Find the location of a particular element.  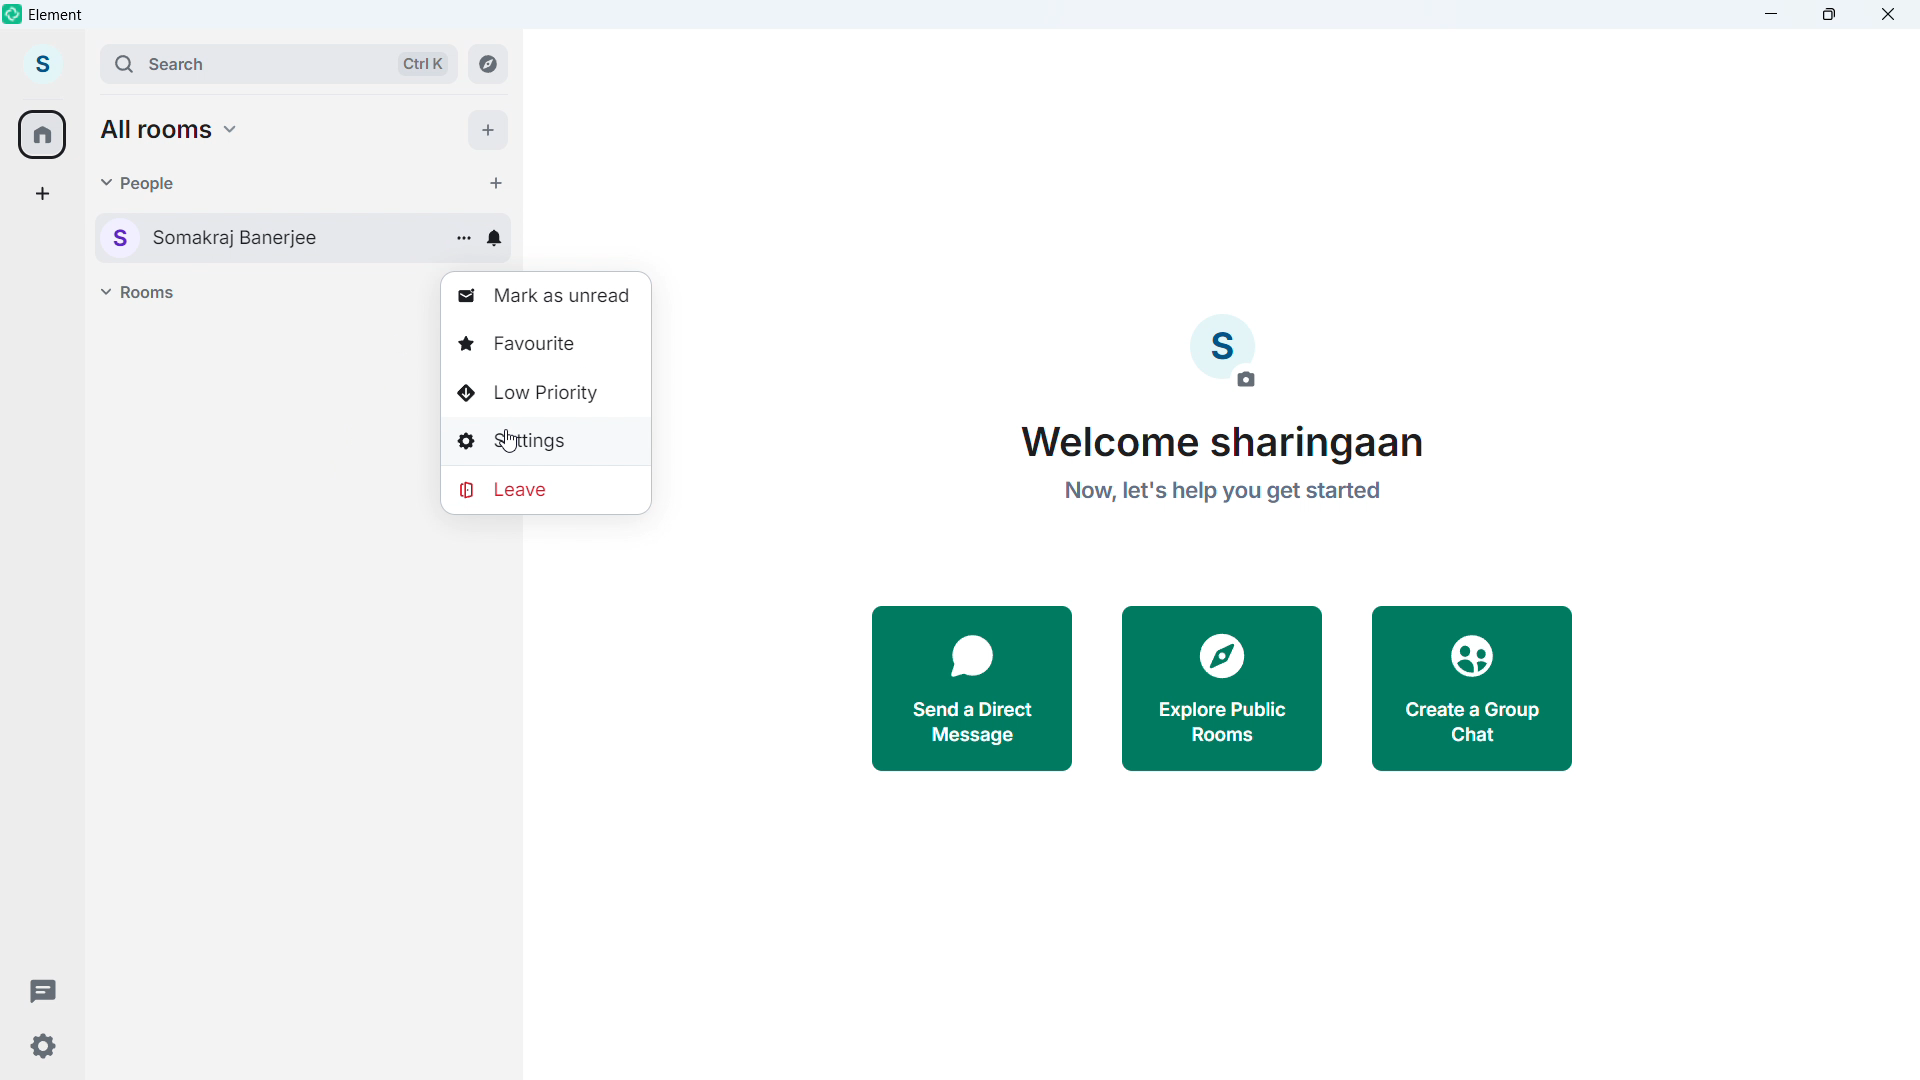

Add  is located at coordinates (487, 129).